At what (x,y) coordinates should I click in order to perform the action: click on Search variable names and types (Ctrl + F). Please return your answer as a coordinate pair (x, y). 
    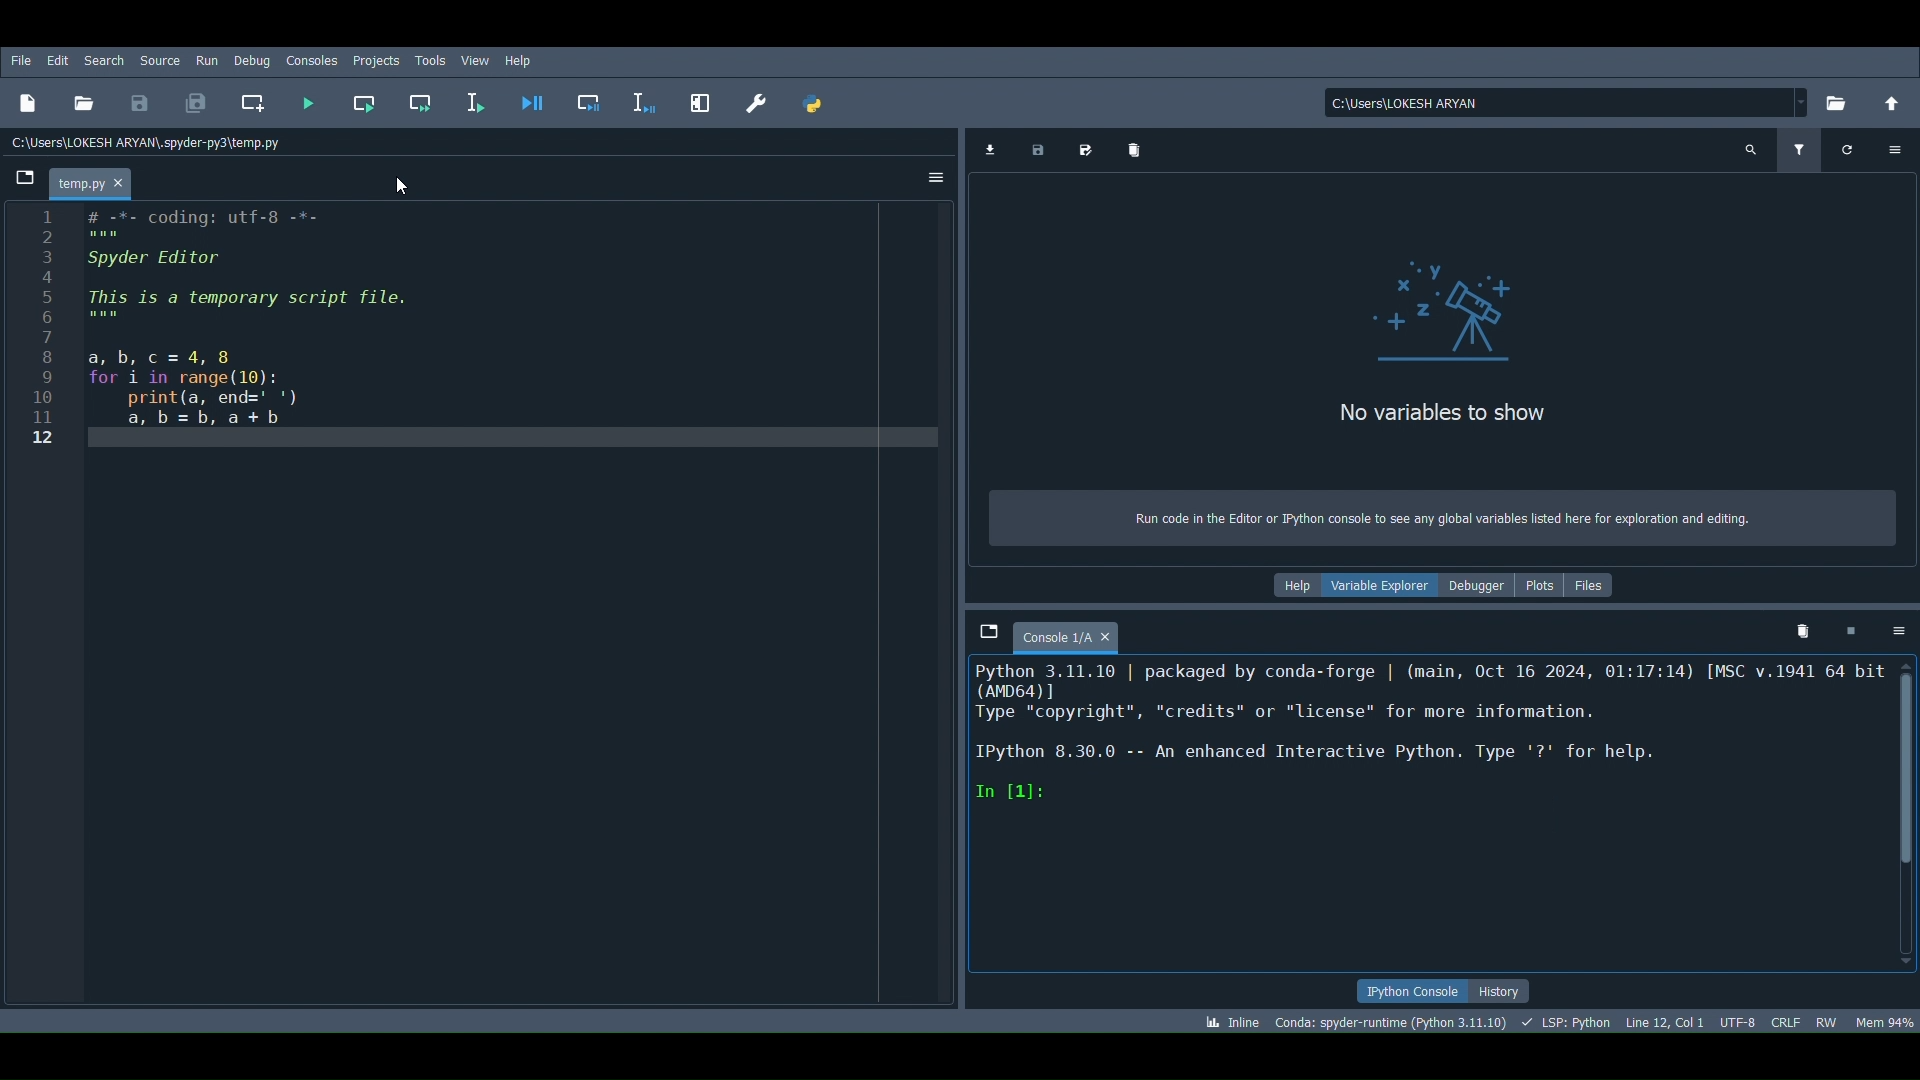
    Looking at the image, I should click on (1751, 150).